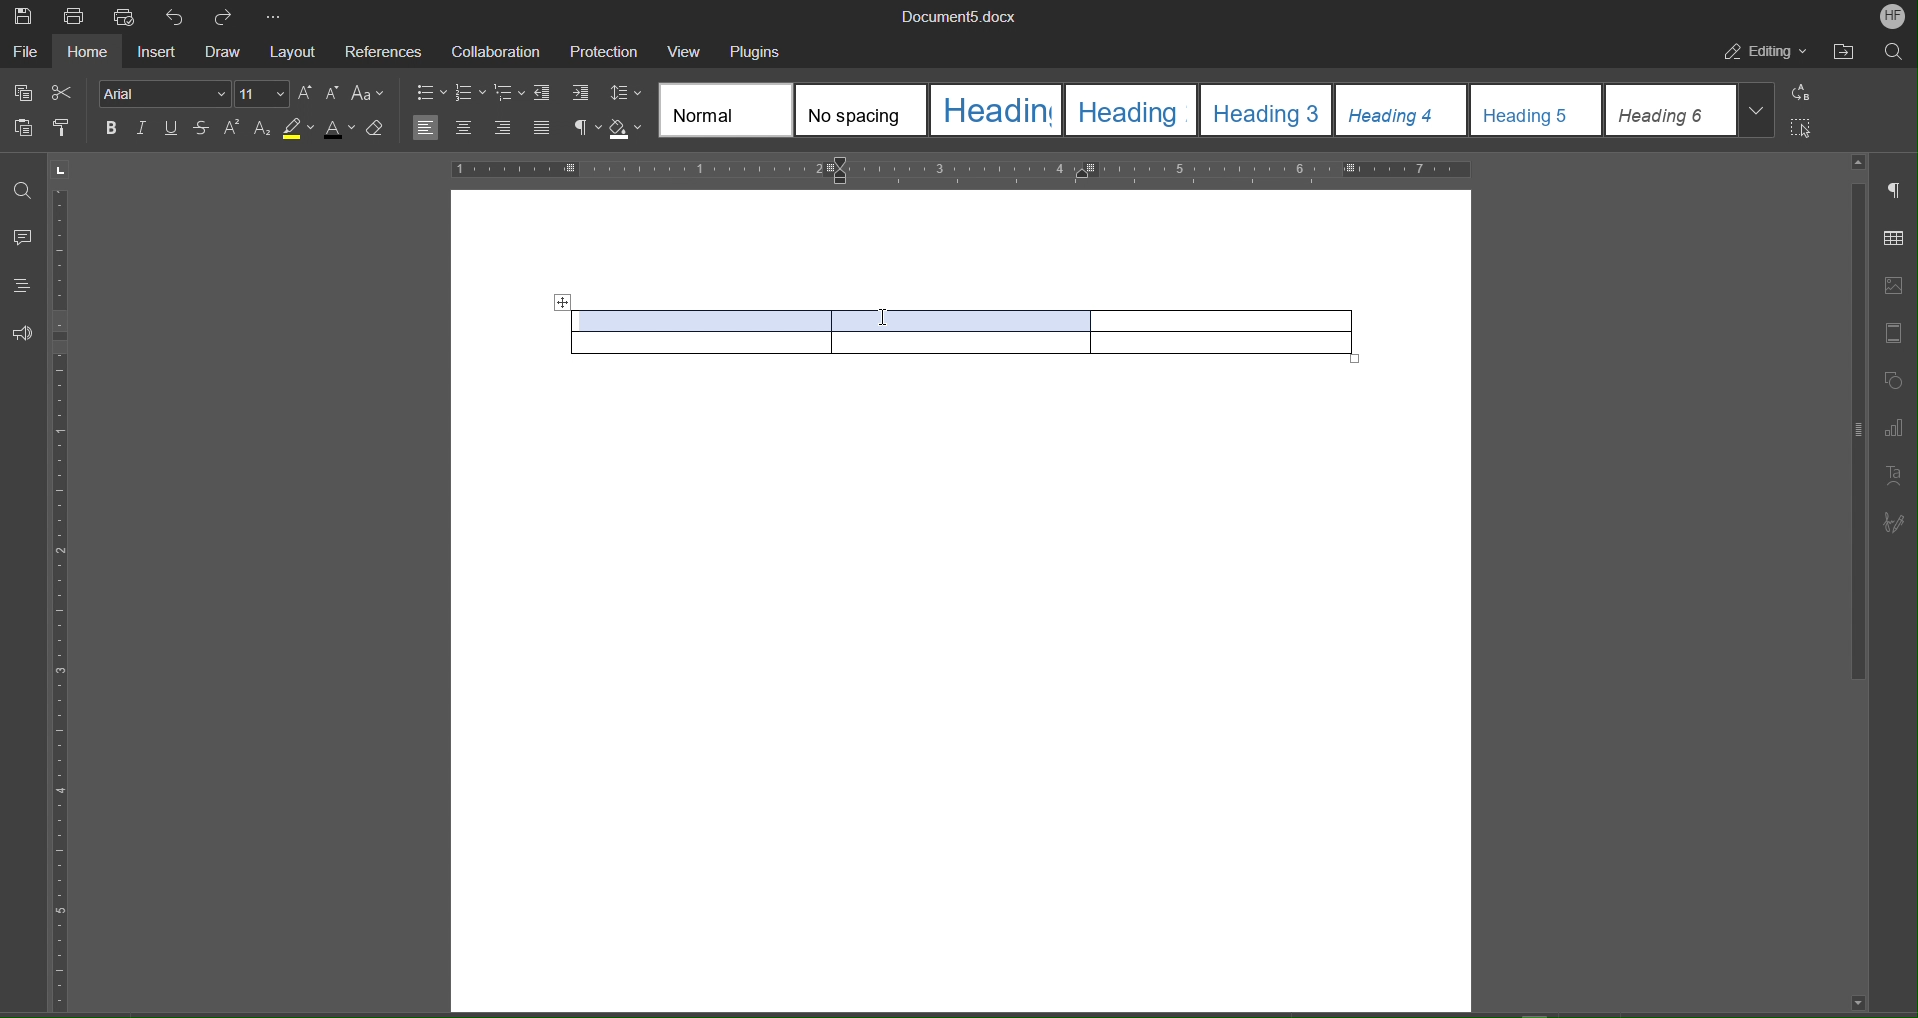 This screenshot has height=1018, width=1918. Describe the element at coordinates (626, 94) in the screenshot. I see `Line Spacing` at that location.